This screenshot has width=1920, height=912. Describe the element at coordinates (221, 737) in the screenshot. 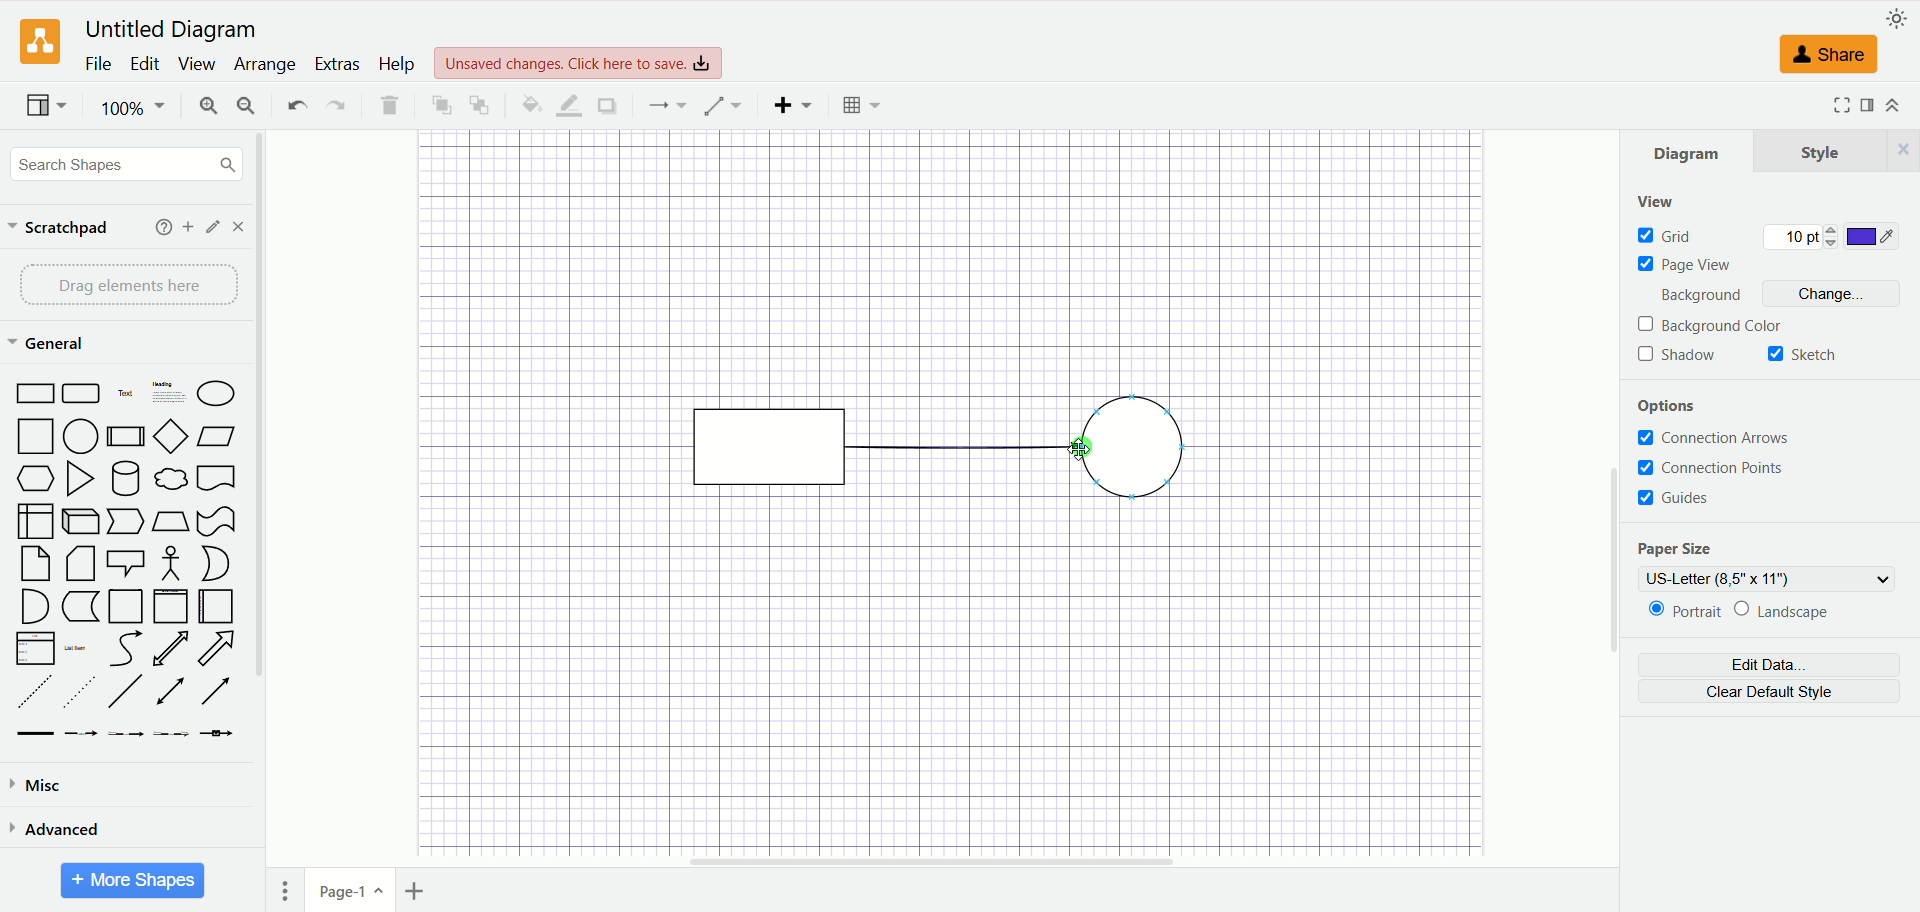

I see `Connector with Icon Symbol` at that location.